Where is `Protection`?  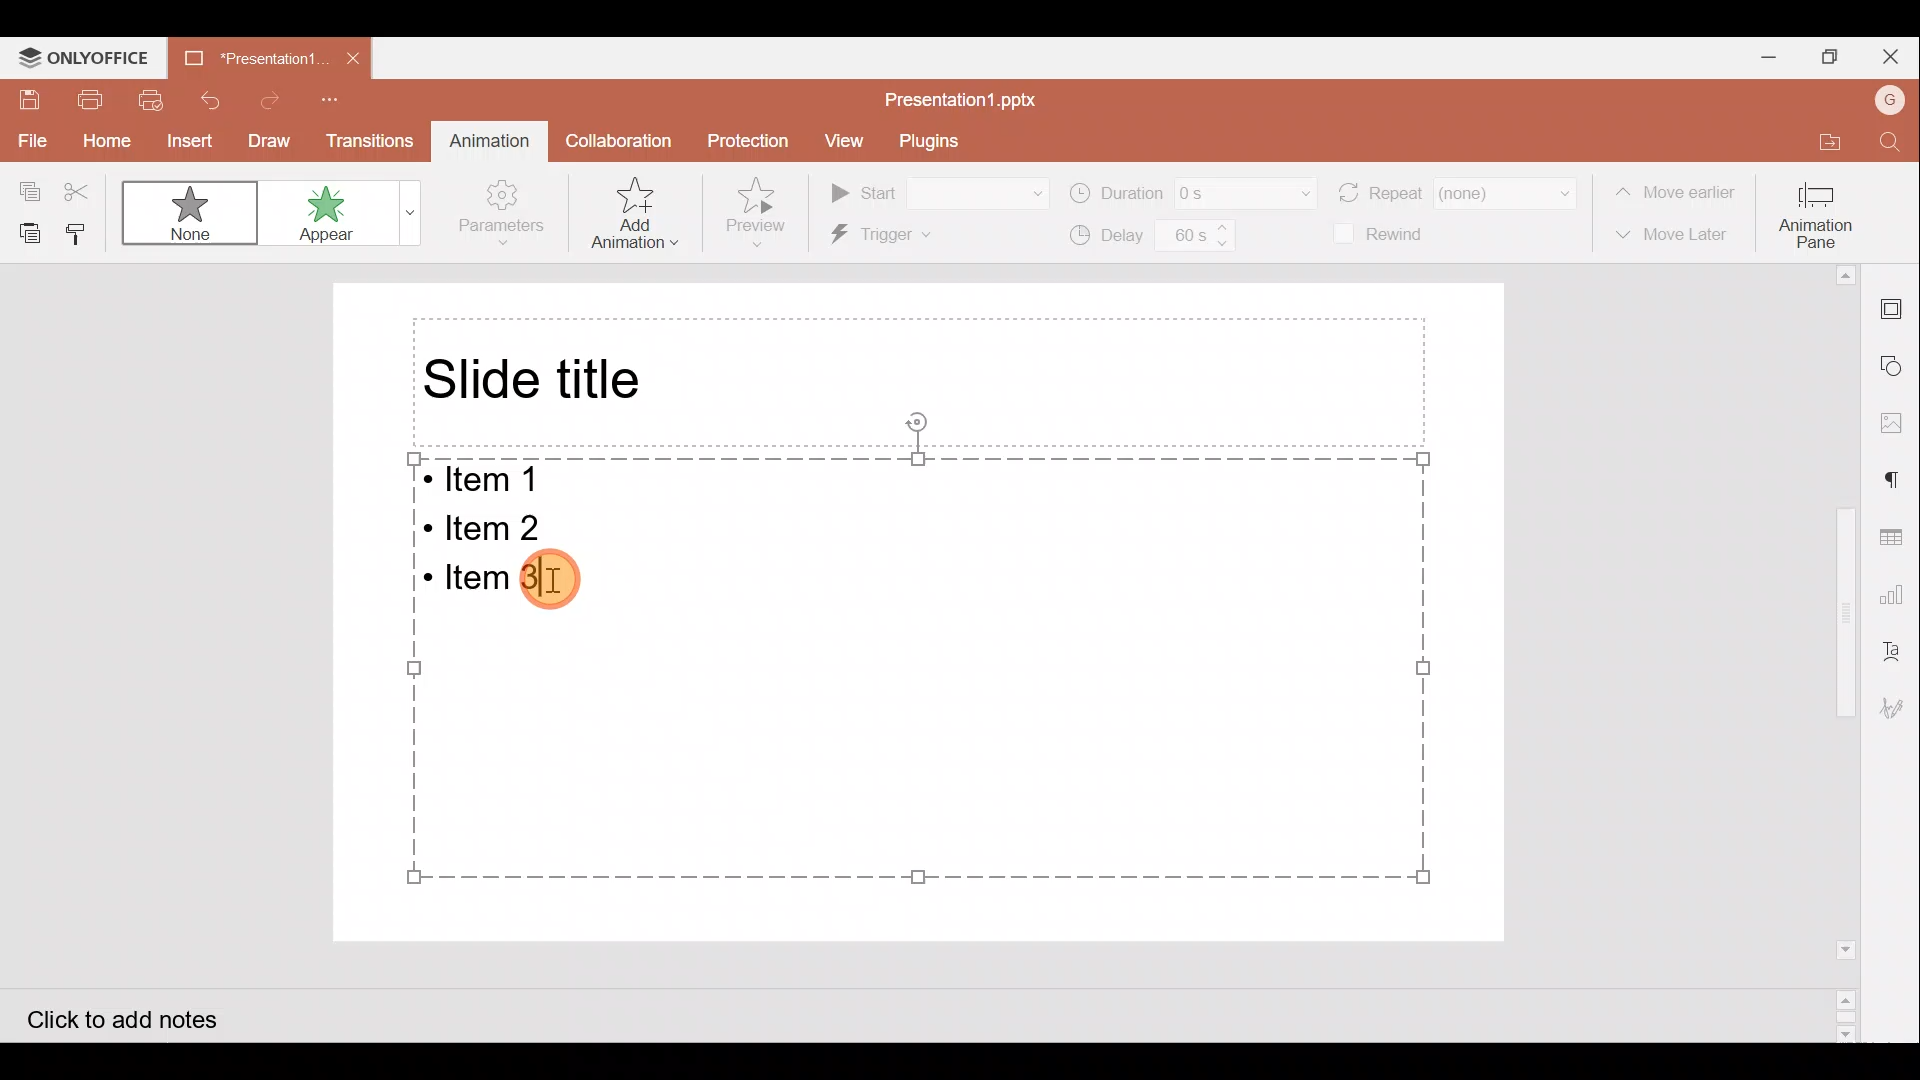
Protection is located at coordinates (746, 142).